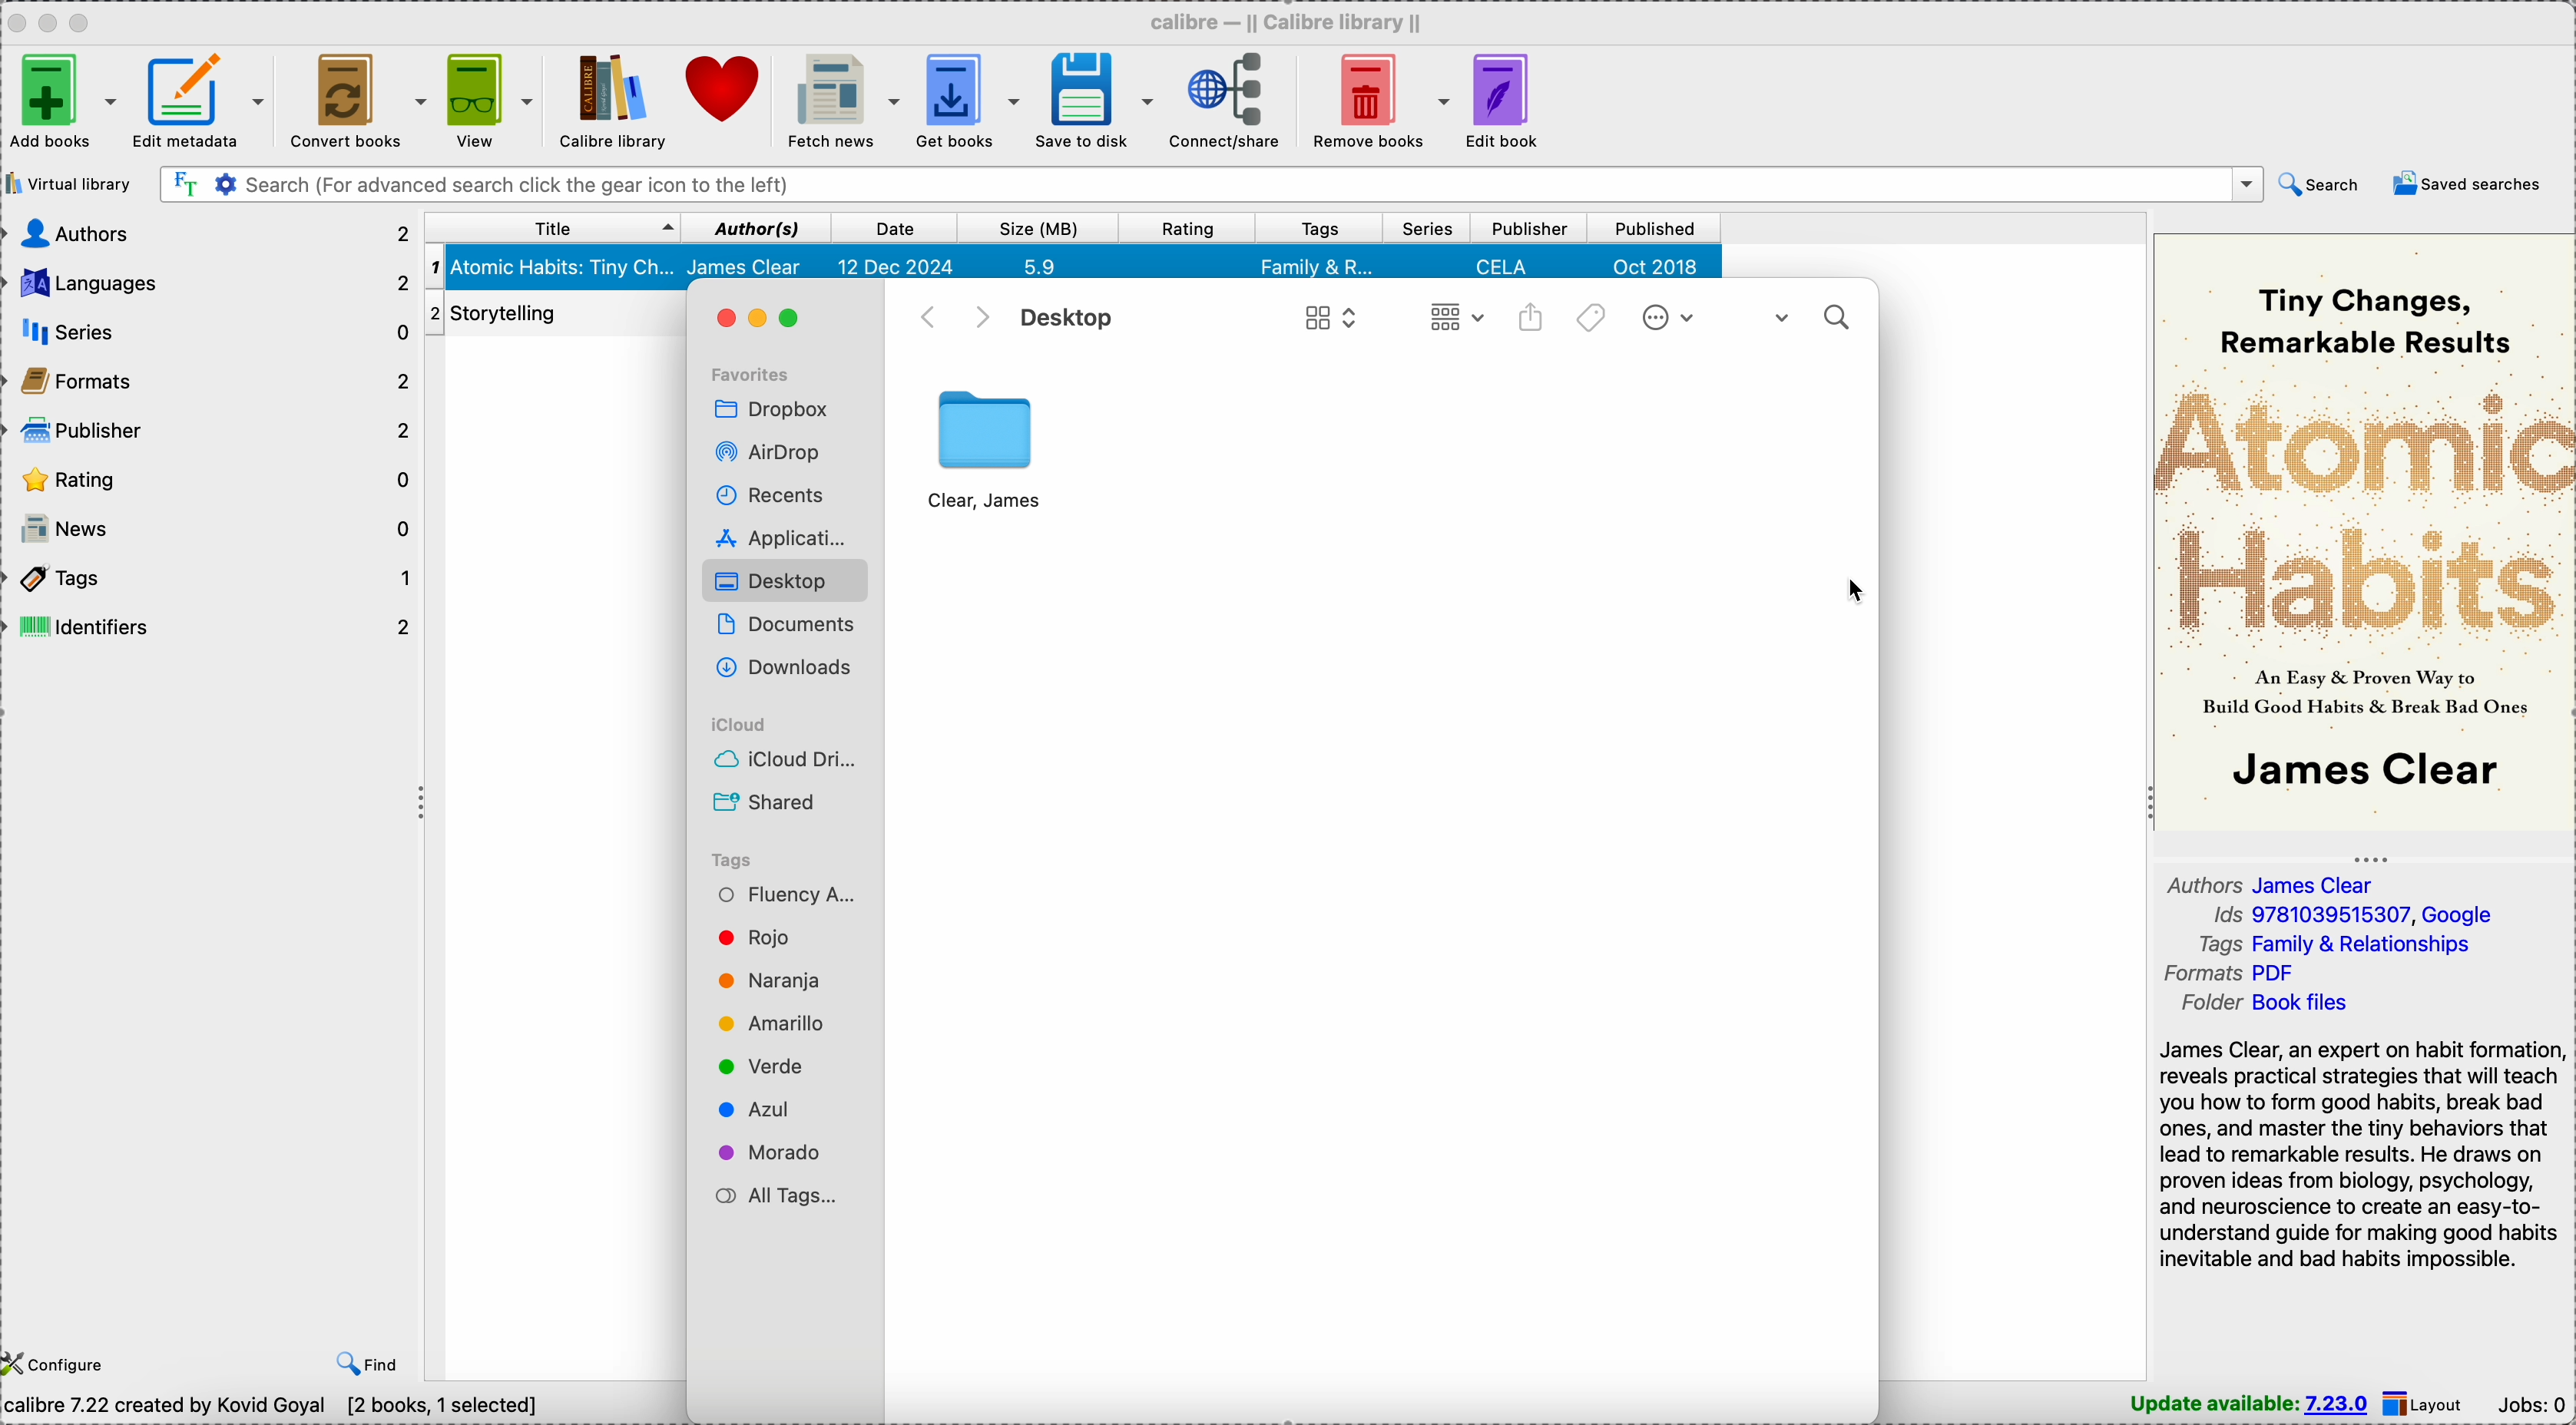 The width and height of the screenshot is (2576, 1425). I want to click on recents, so click(773, 494).